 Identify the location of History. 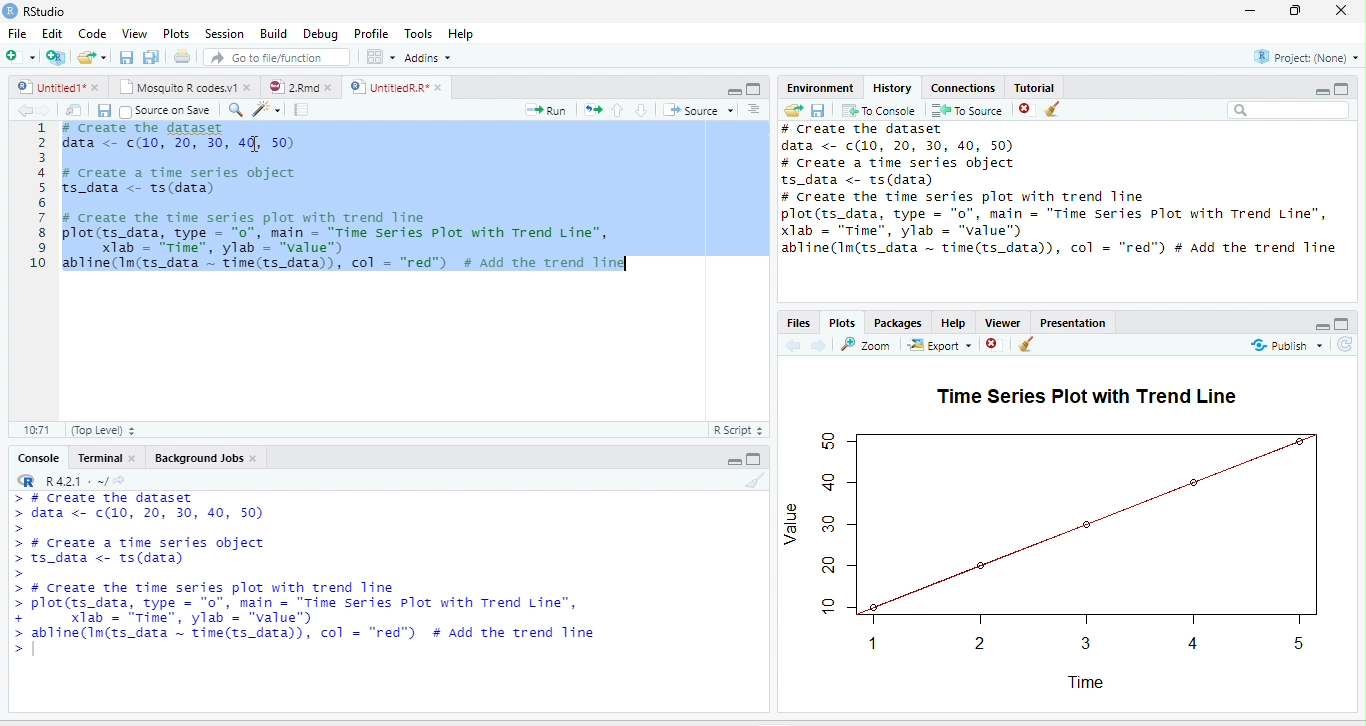
(893, 87).